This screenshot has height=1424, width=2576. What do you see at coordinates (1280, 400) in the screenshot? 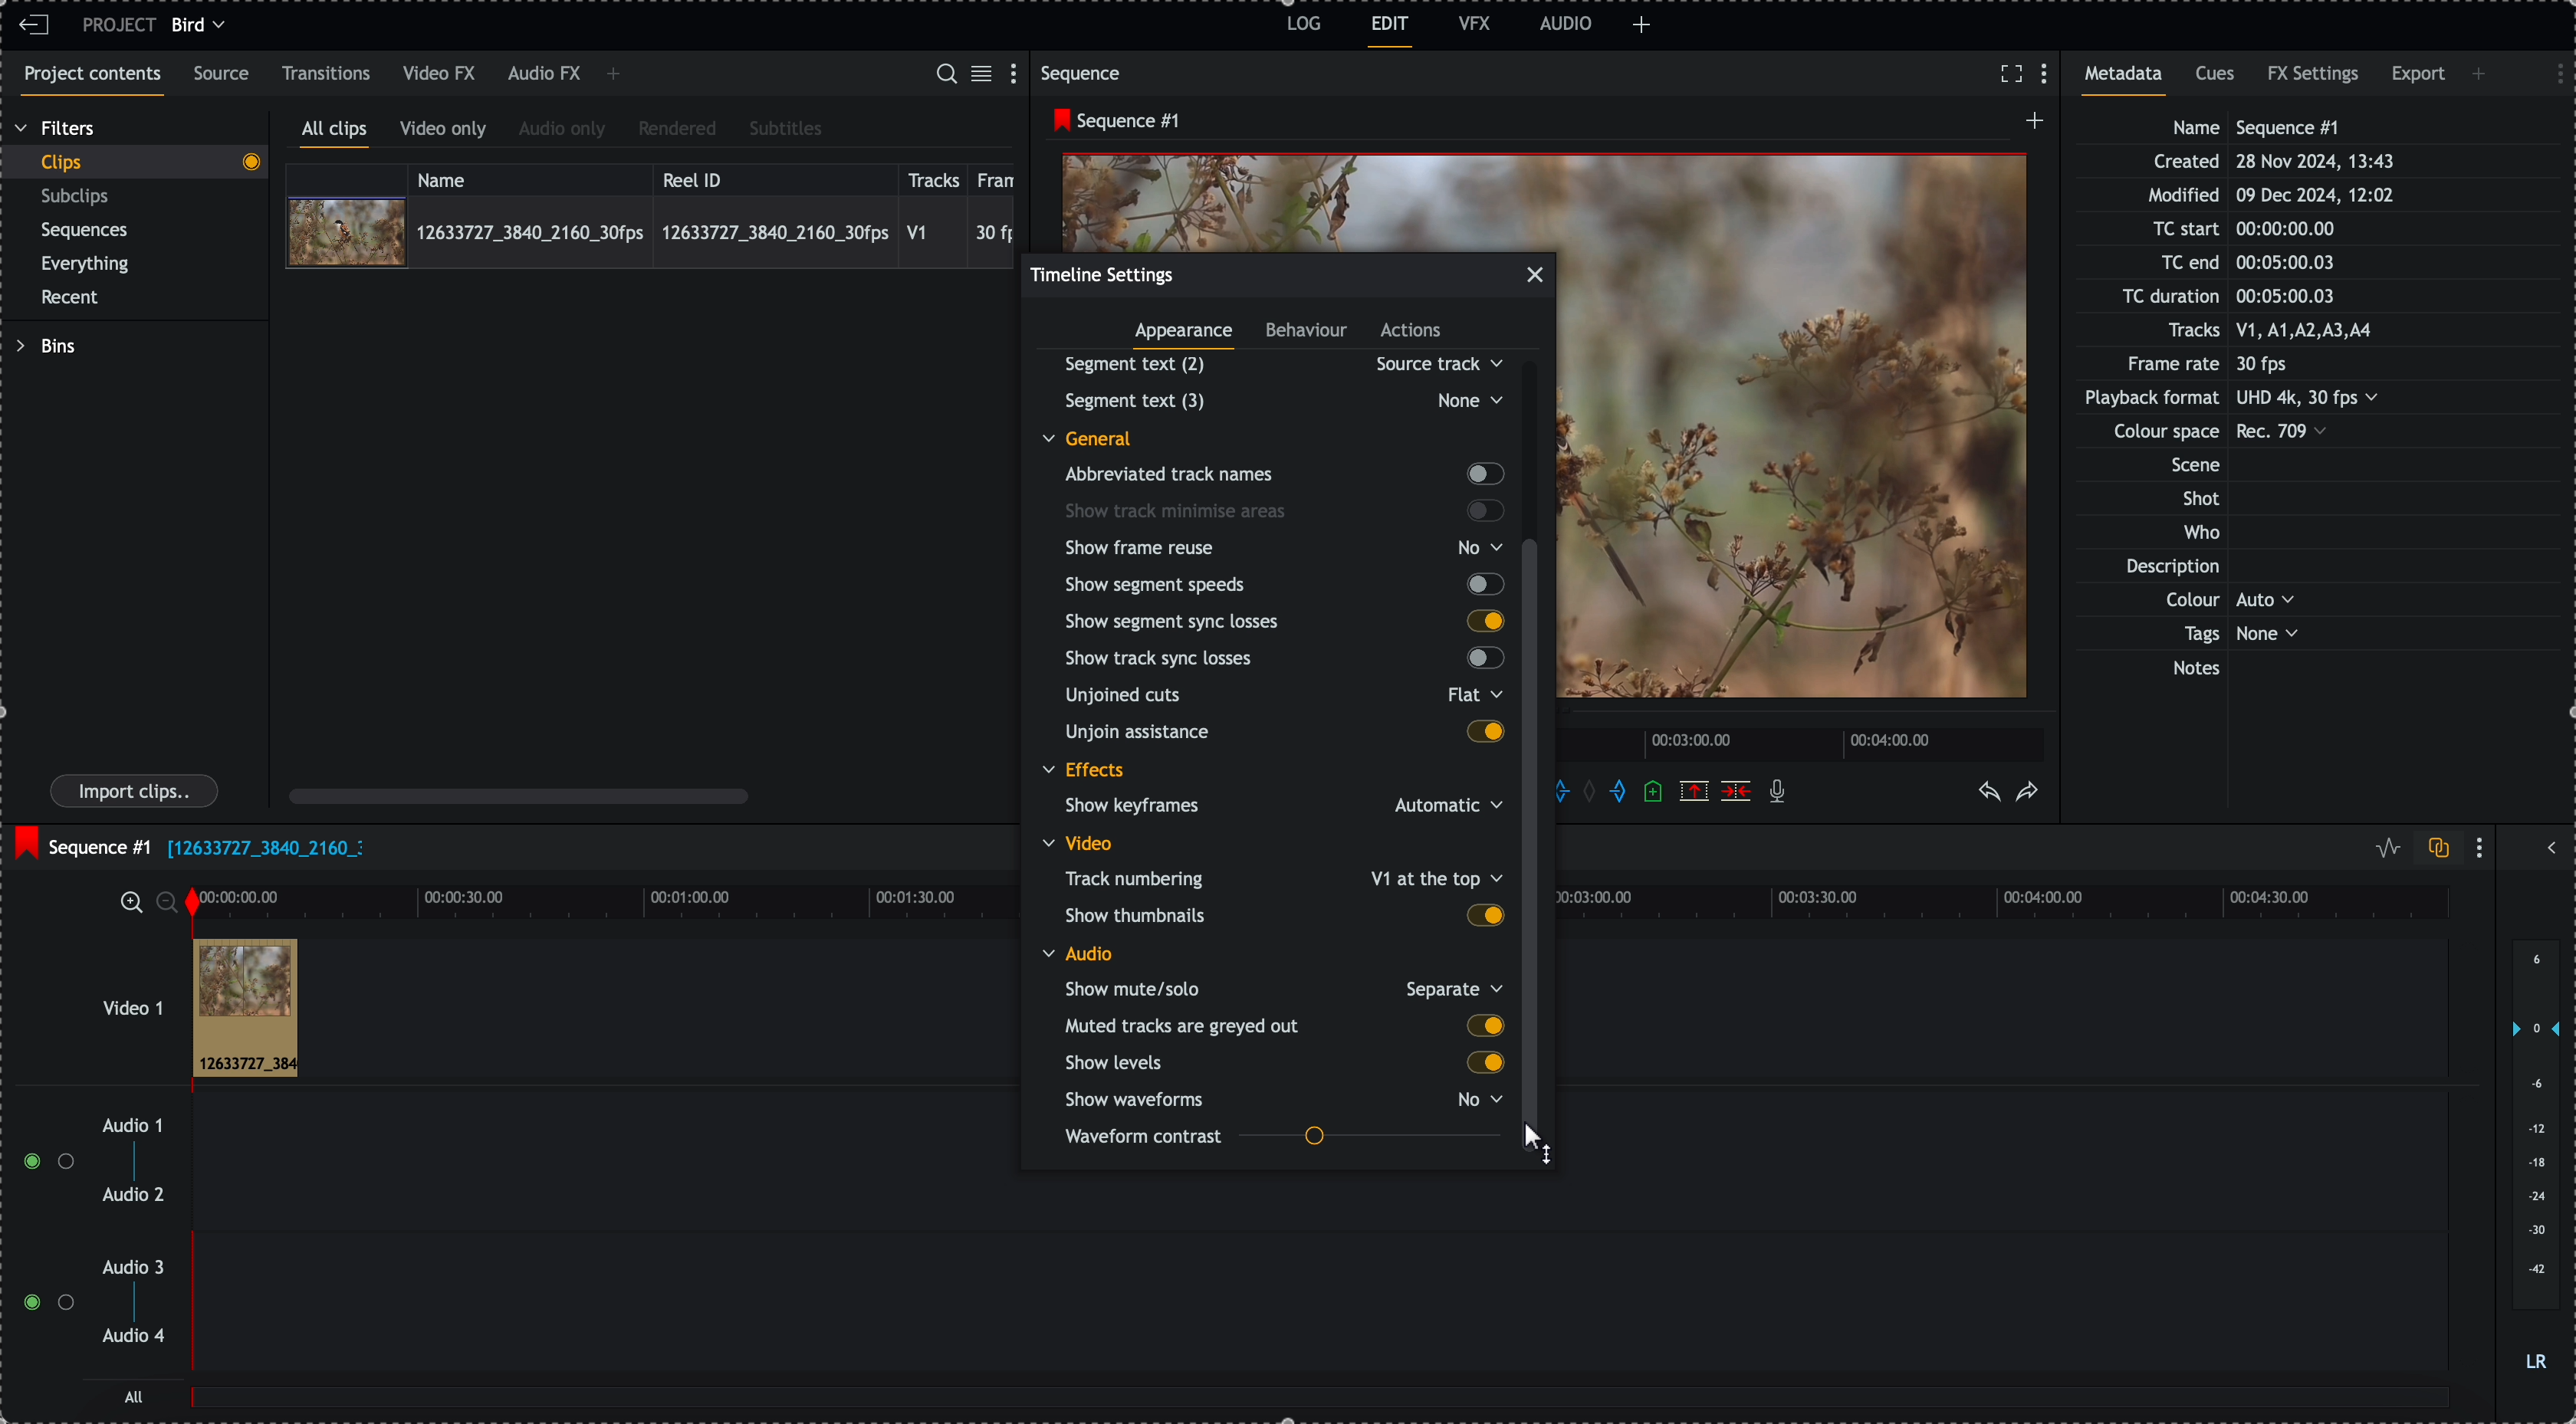
I see `` at bounding box center [1280, 400].